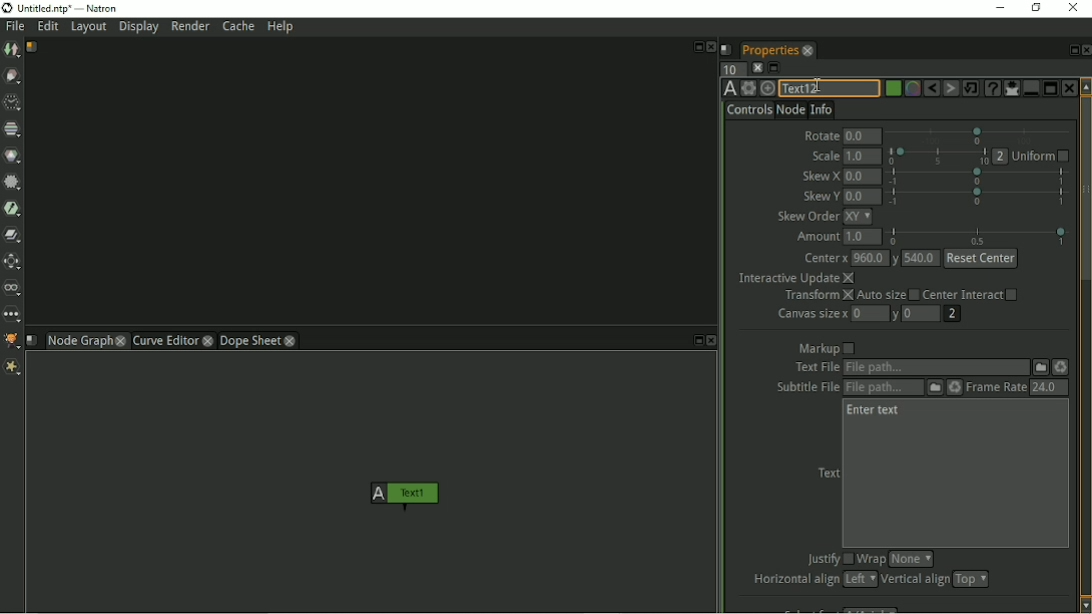  What do you see at coordinates (897, 315) in the screenshot?
I see `y` at bounding box center [897, 315].